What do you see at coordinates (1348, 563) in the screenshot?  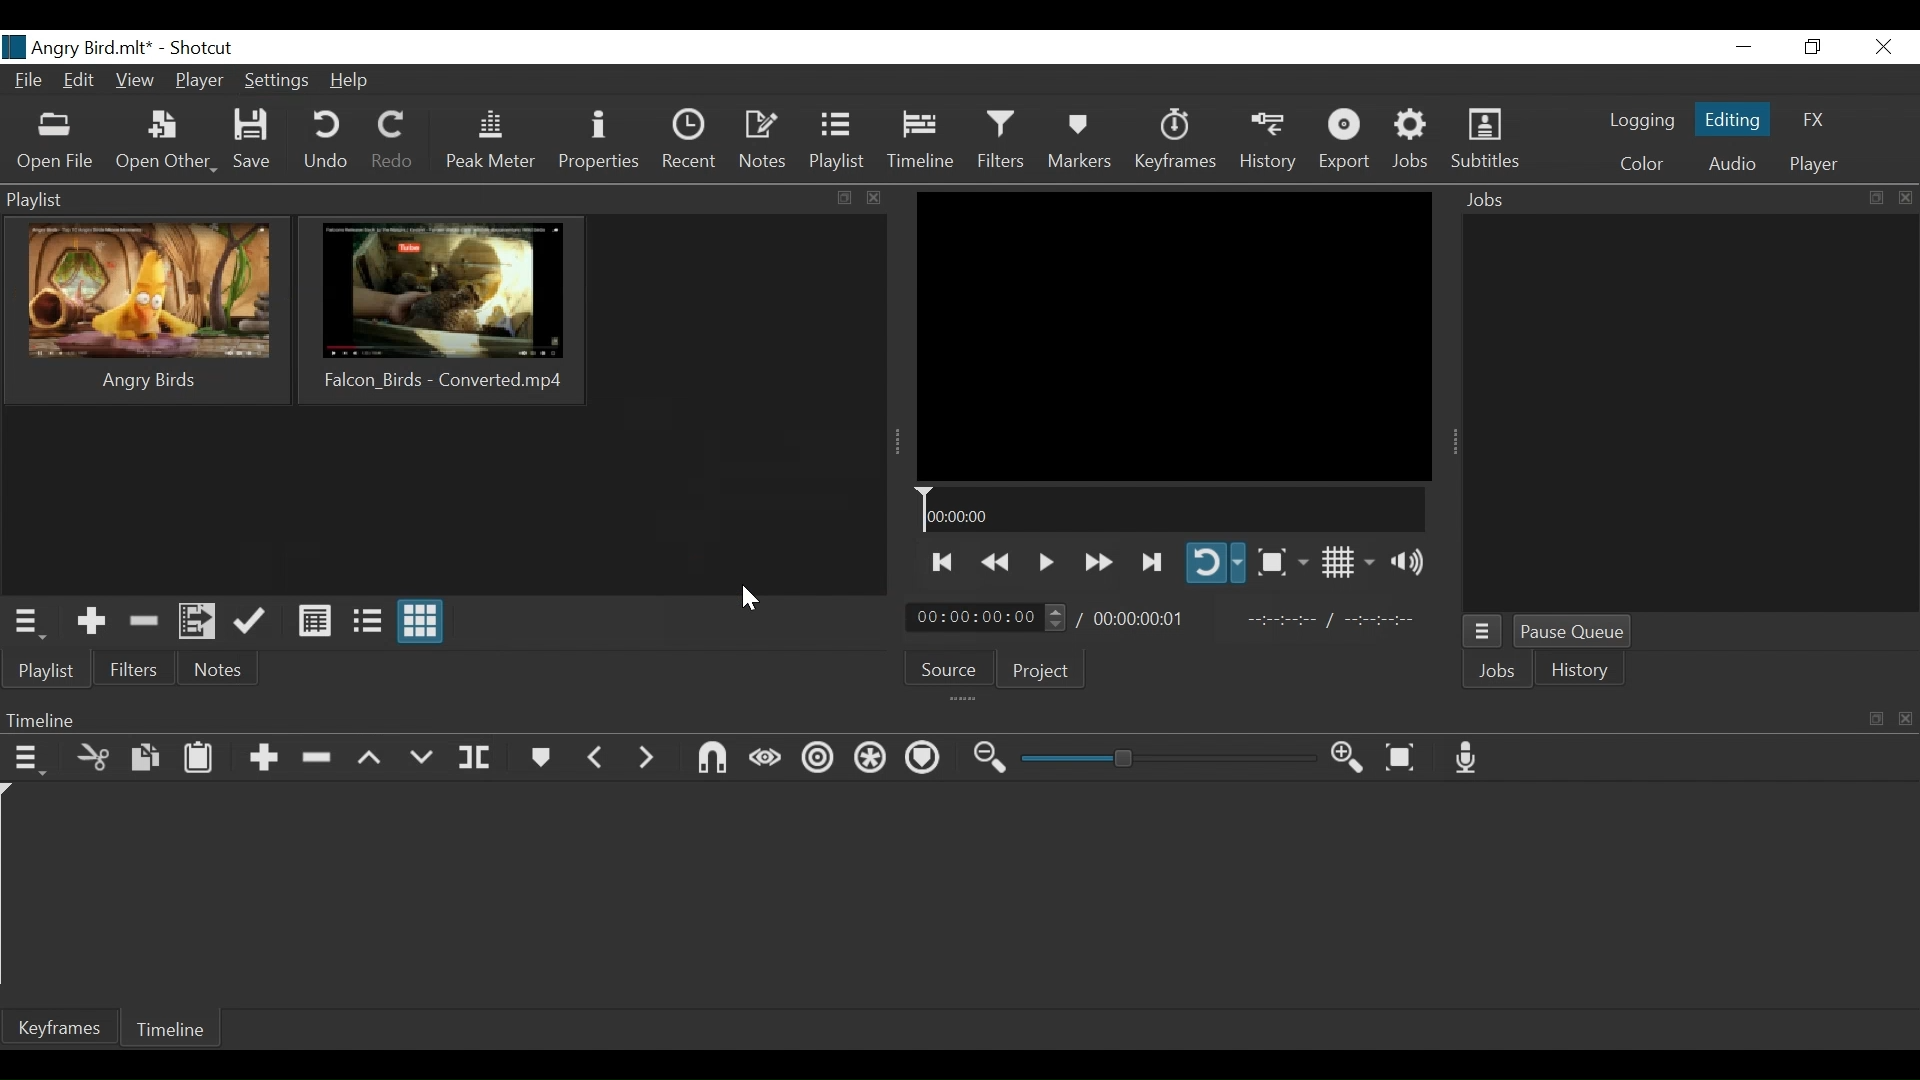 I see `Toggle display grid on the player` at bounding box center [1348, 563].